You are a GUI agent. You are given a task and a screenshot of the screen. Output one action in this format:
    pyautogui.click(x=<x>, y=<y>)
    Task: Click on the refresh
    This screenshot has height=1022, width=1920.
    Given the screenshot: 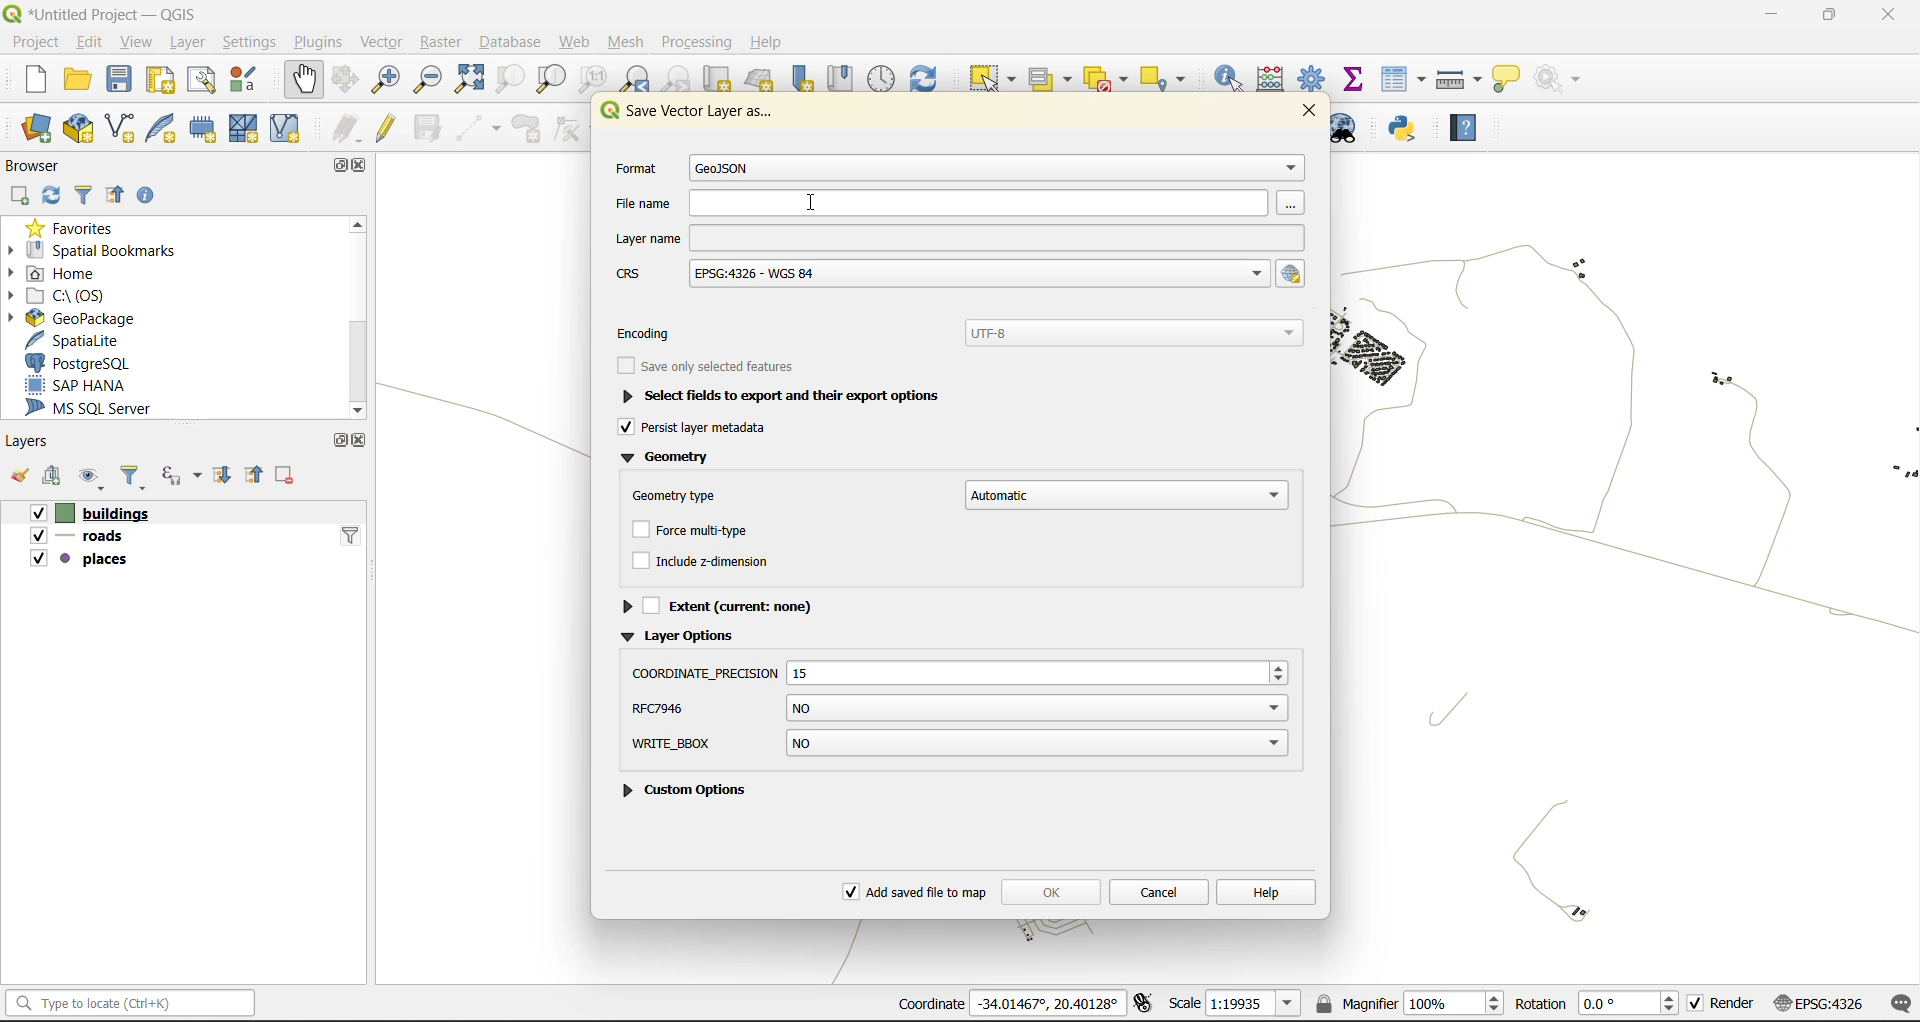 What is the action you would take?
    pyautogui.click(x=928, y=78)
    